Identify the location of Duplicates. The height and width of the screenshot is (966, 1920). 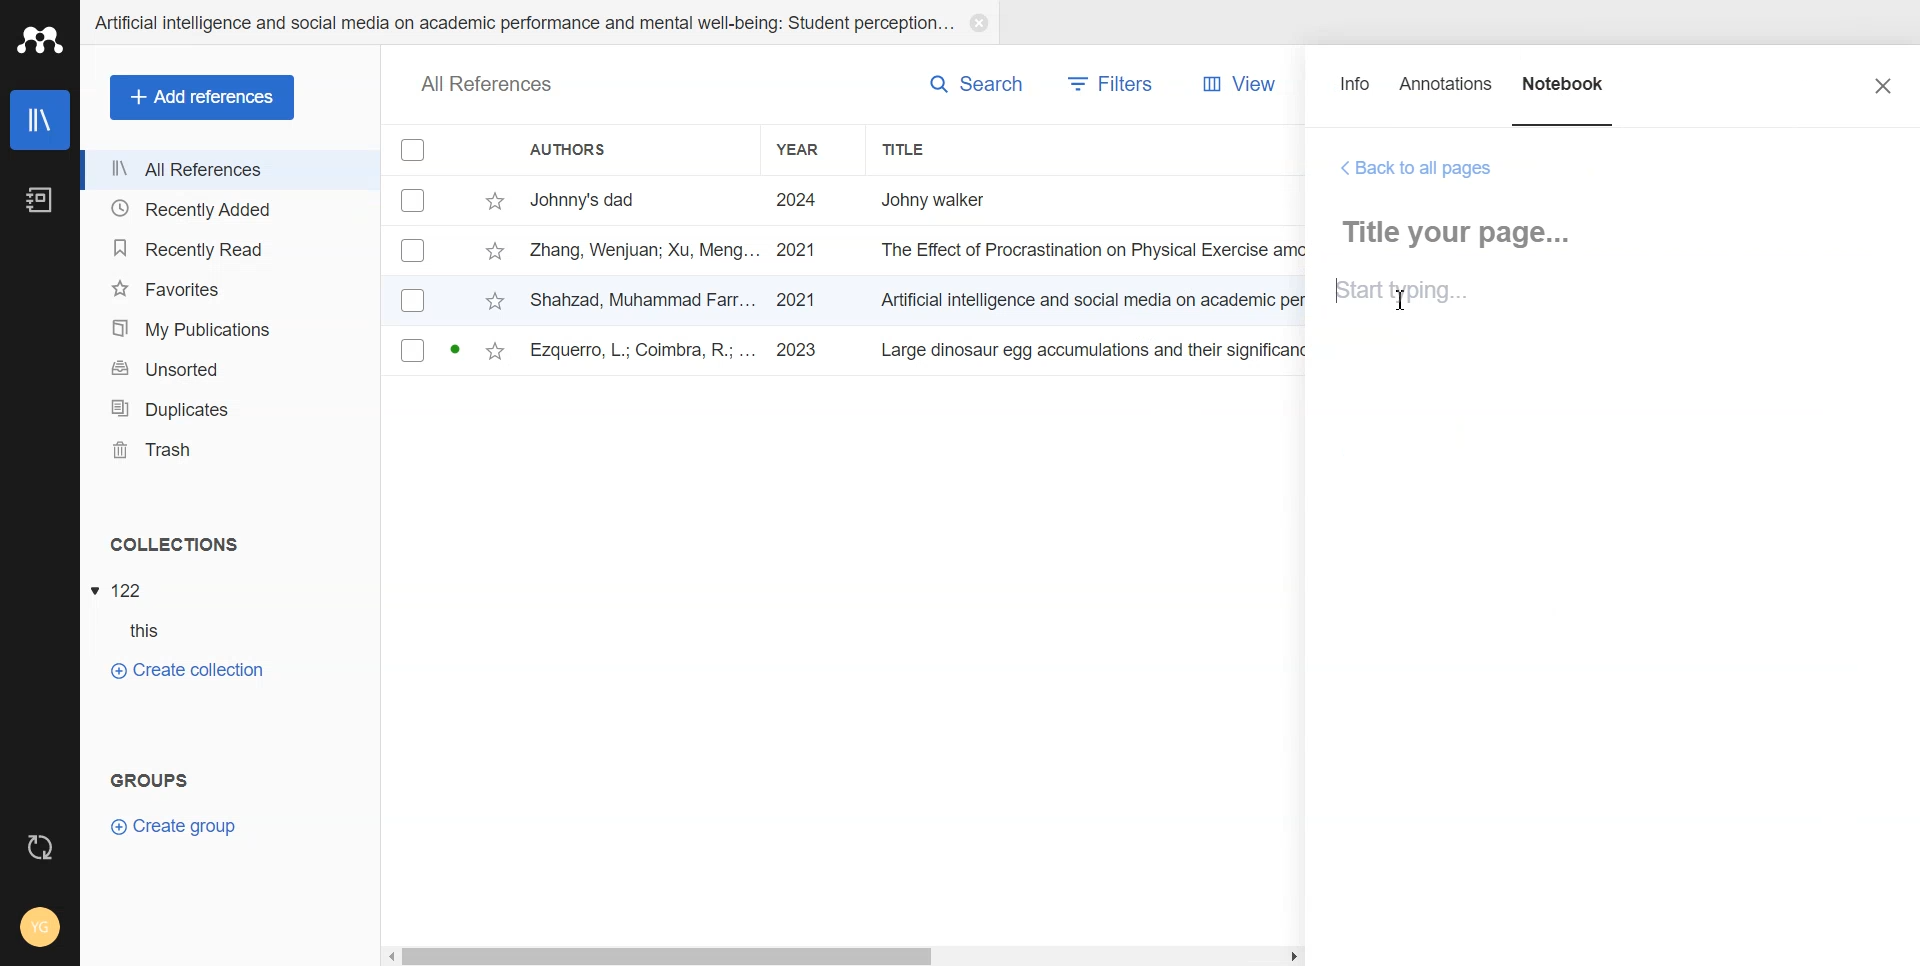
(229, 409).